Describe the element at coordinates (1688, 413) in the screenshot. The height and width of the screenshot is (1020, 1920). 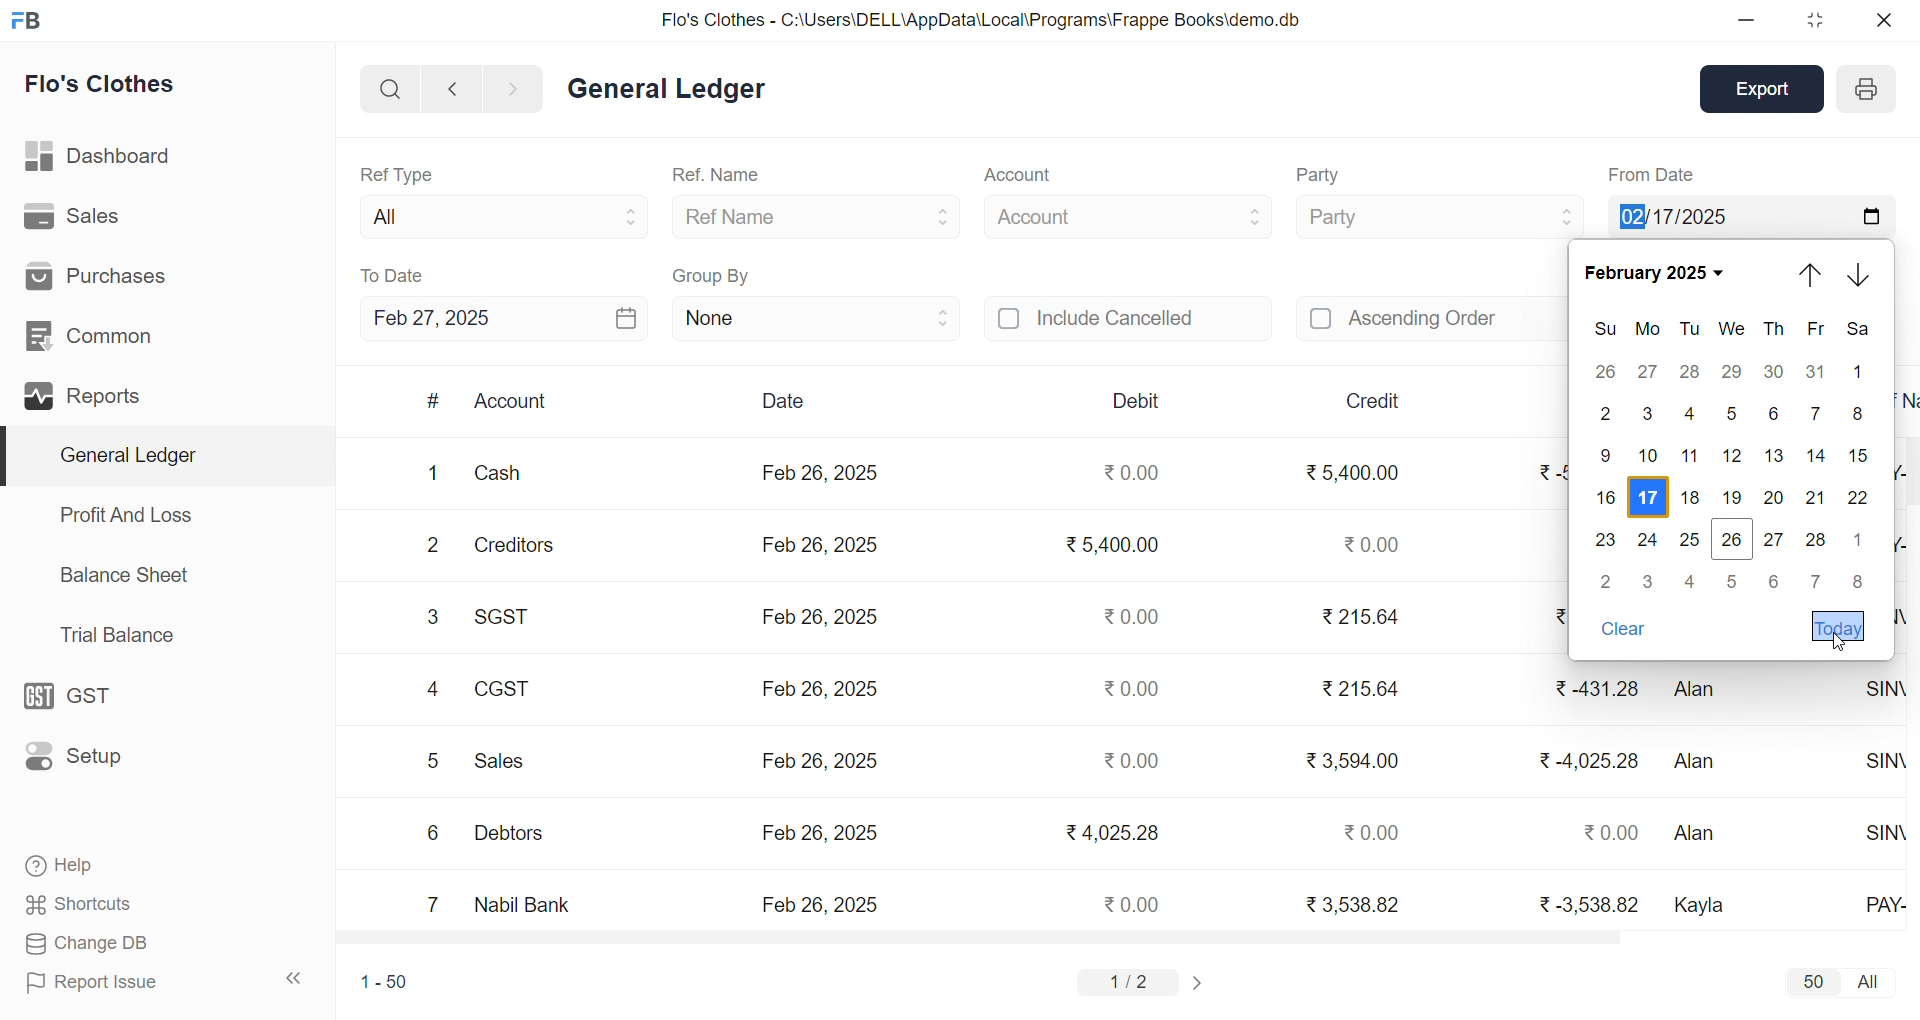
I see `4` at that location.